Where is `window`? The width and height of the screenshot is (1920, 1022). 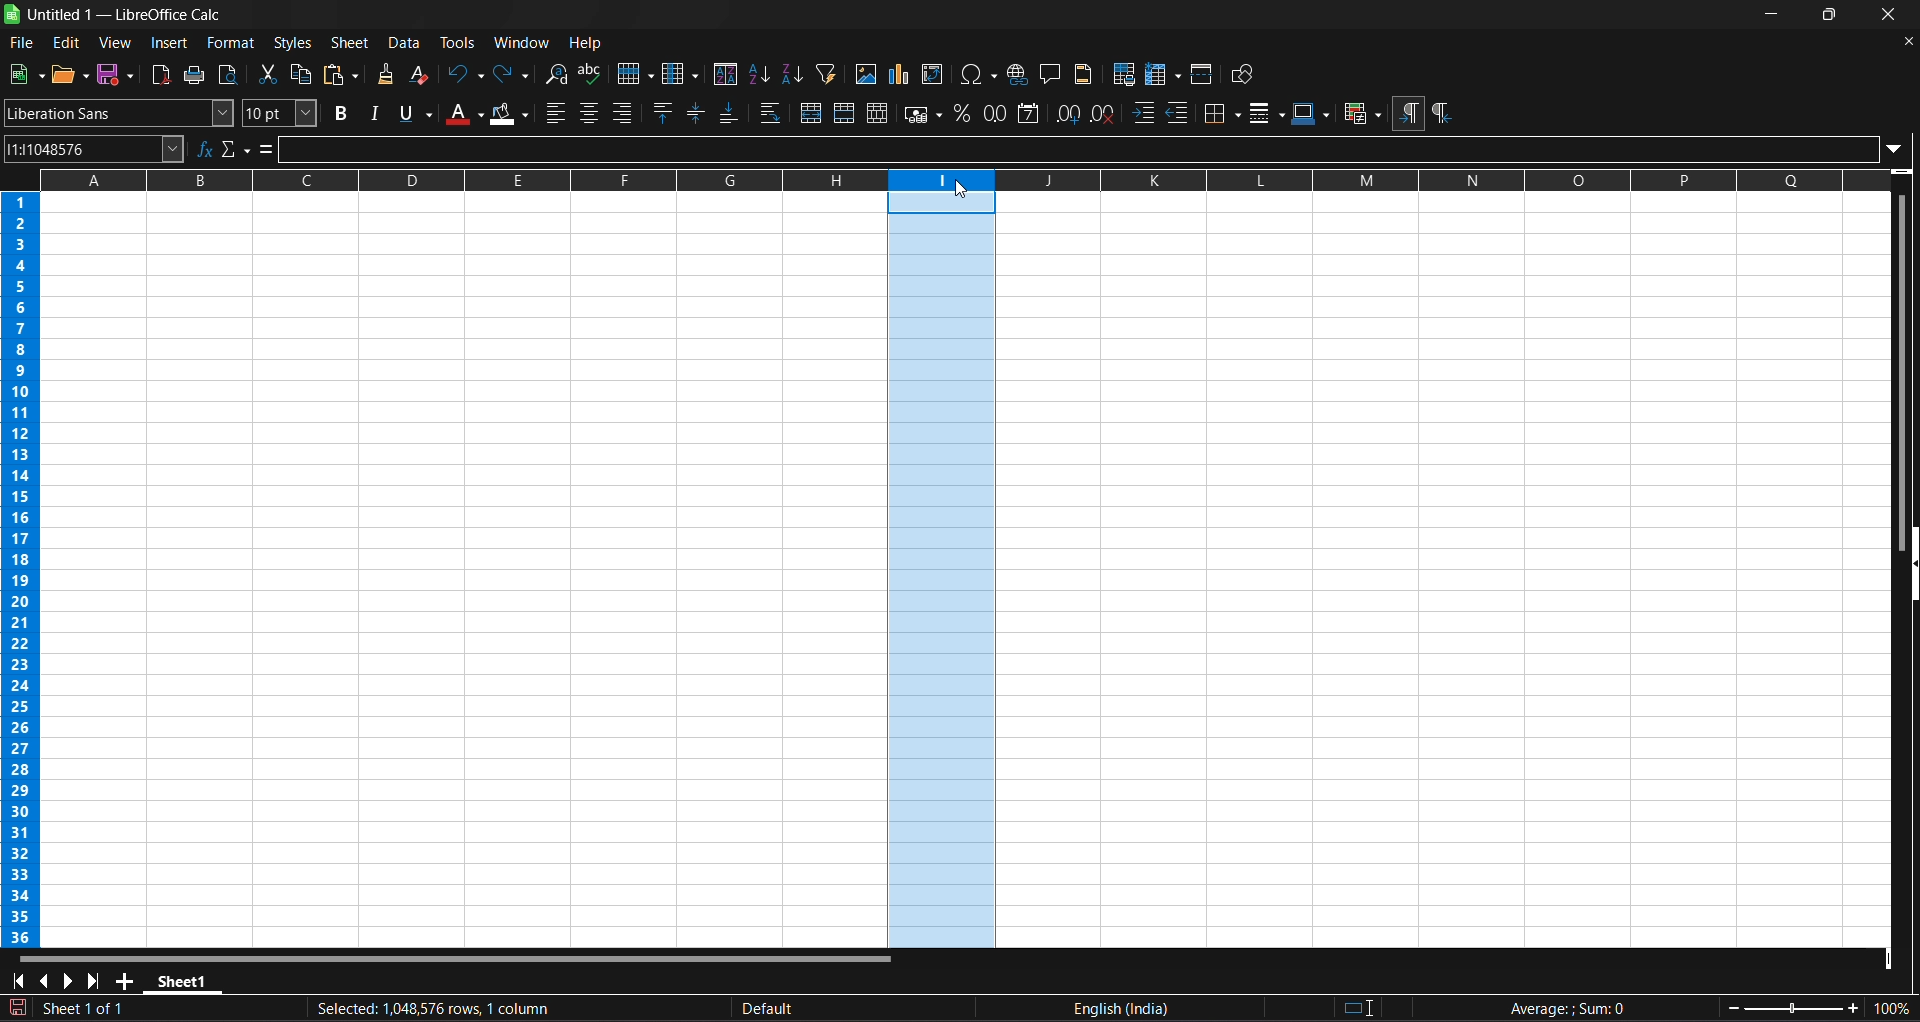 window is located at coordinates (522, 43).